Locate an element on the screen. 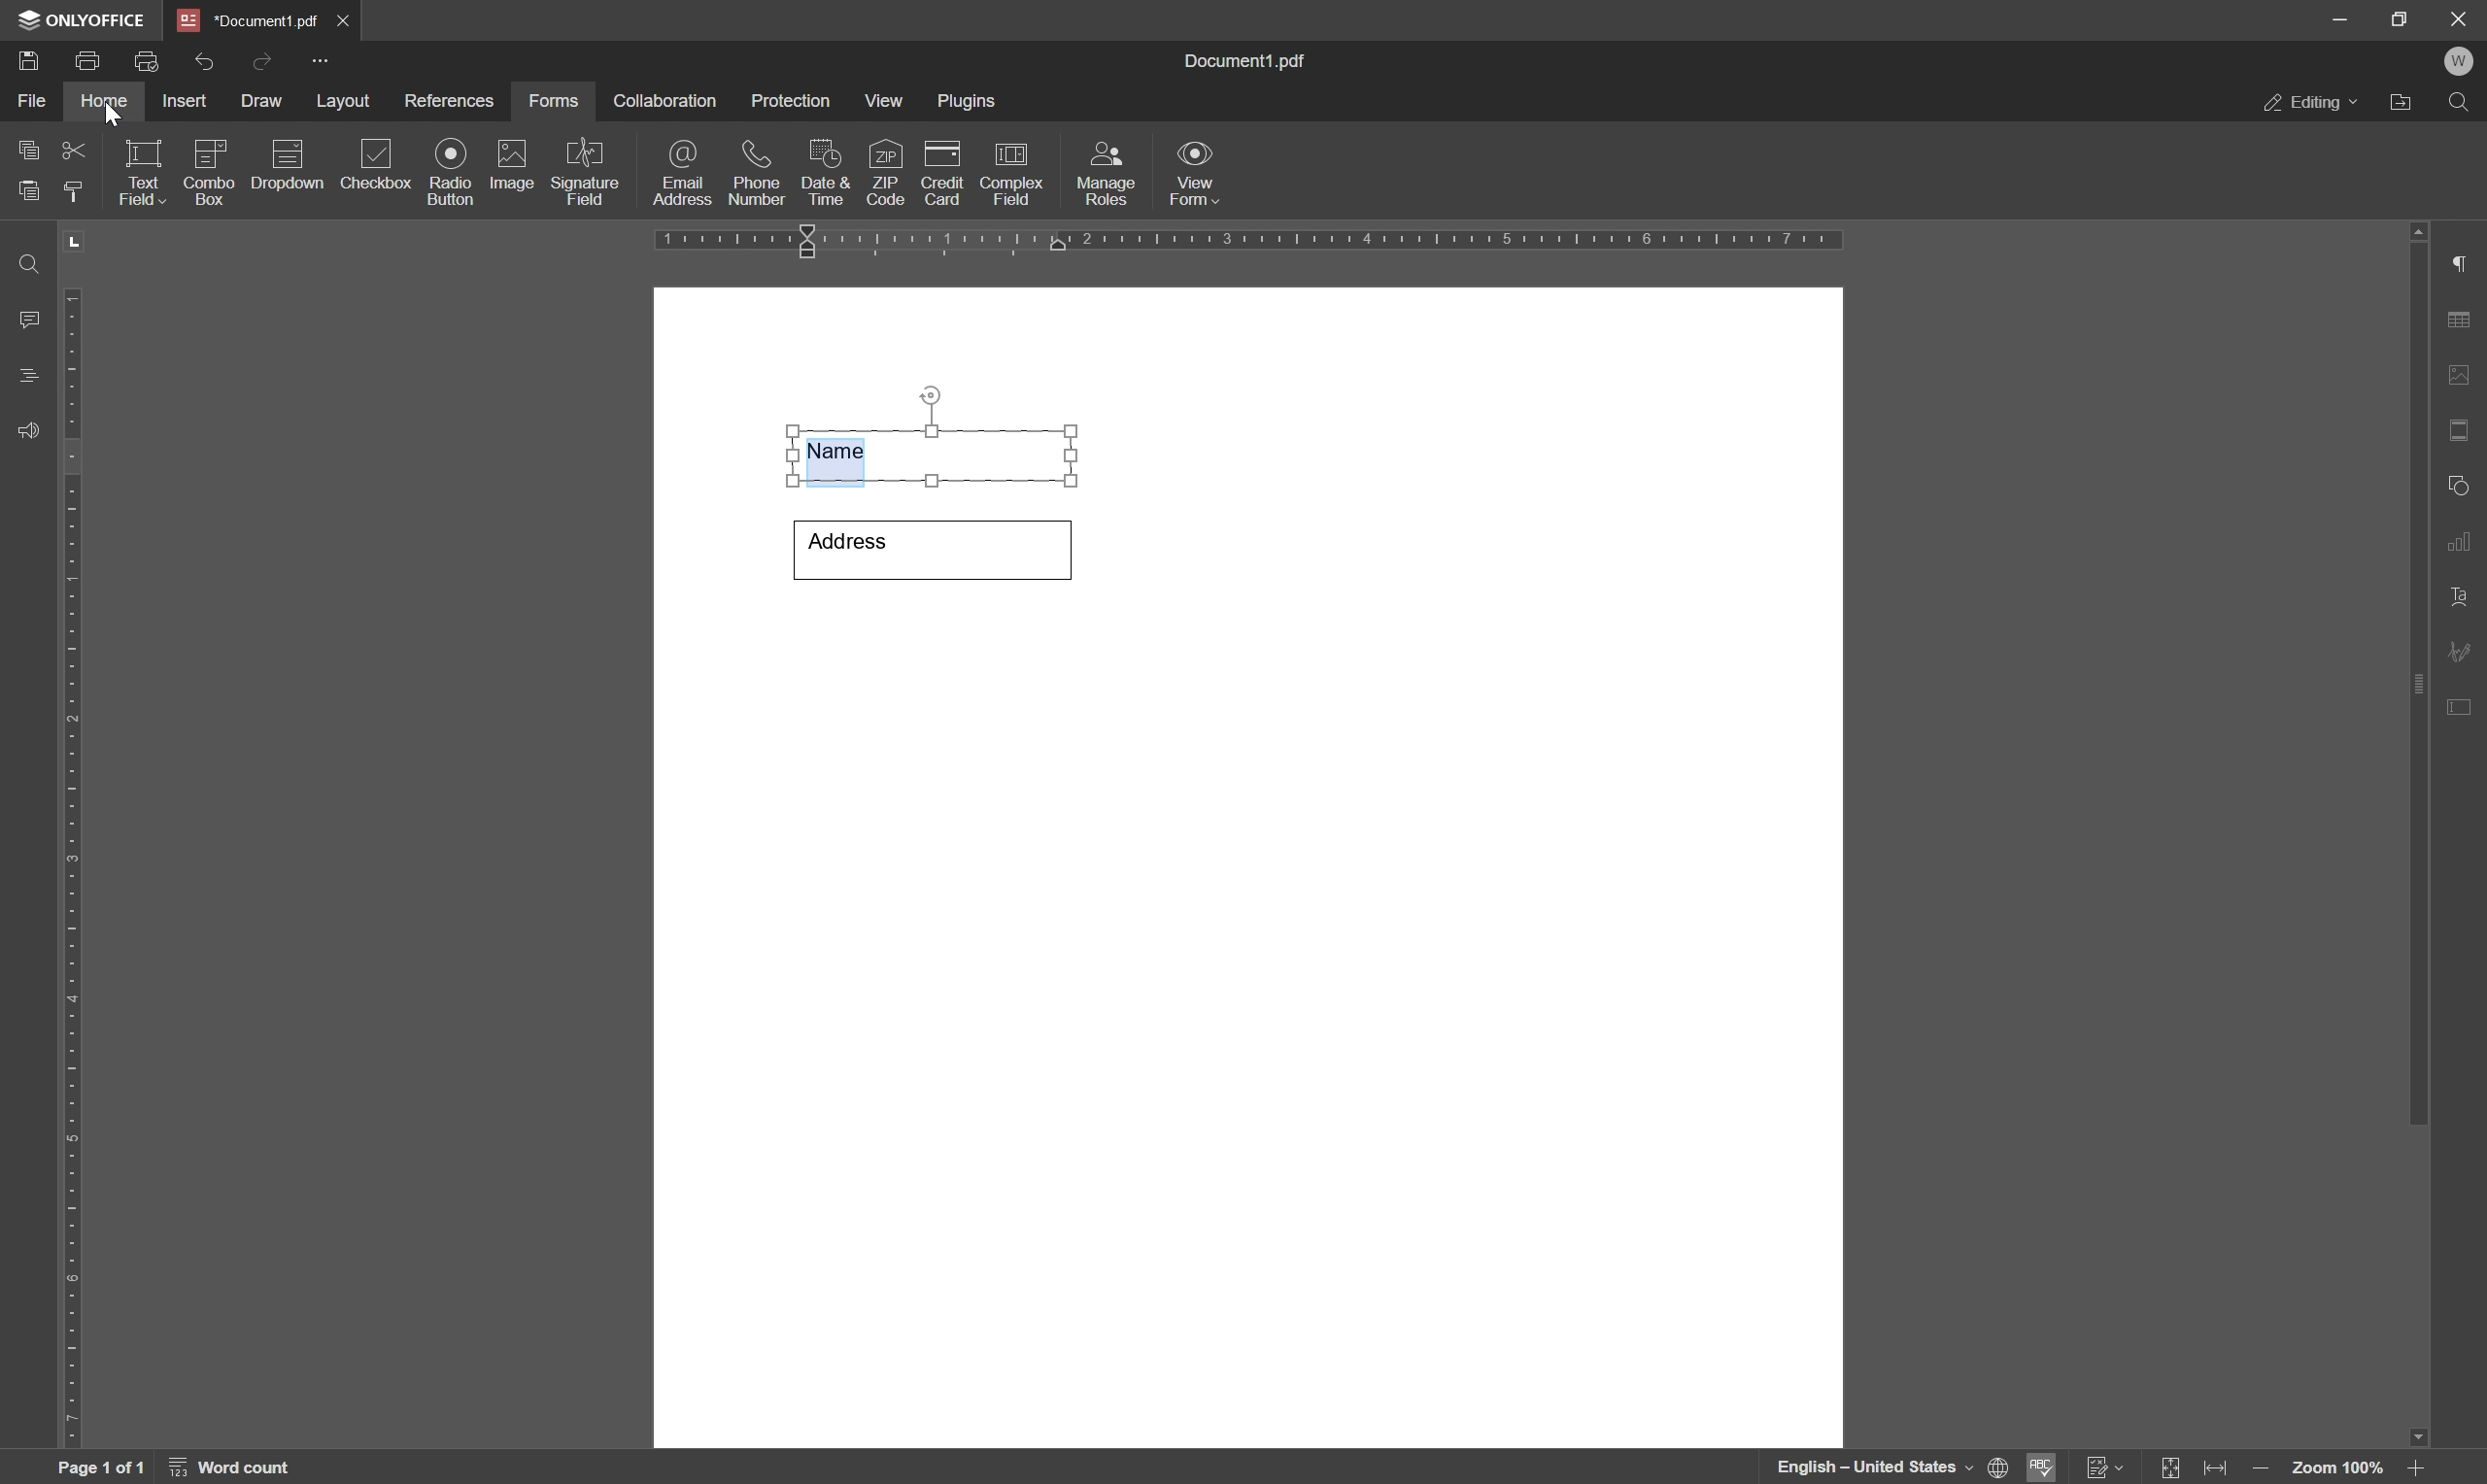  find is located at coordinates (25, 258).